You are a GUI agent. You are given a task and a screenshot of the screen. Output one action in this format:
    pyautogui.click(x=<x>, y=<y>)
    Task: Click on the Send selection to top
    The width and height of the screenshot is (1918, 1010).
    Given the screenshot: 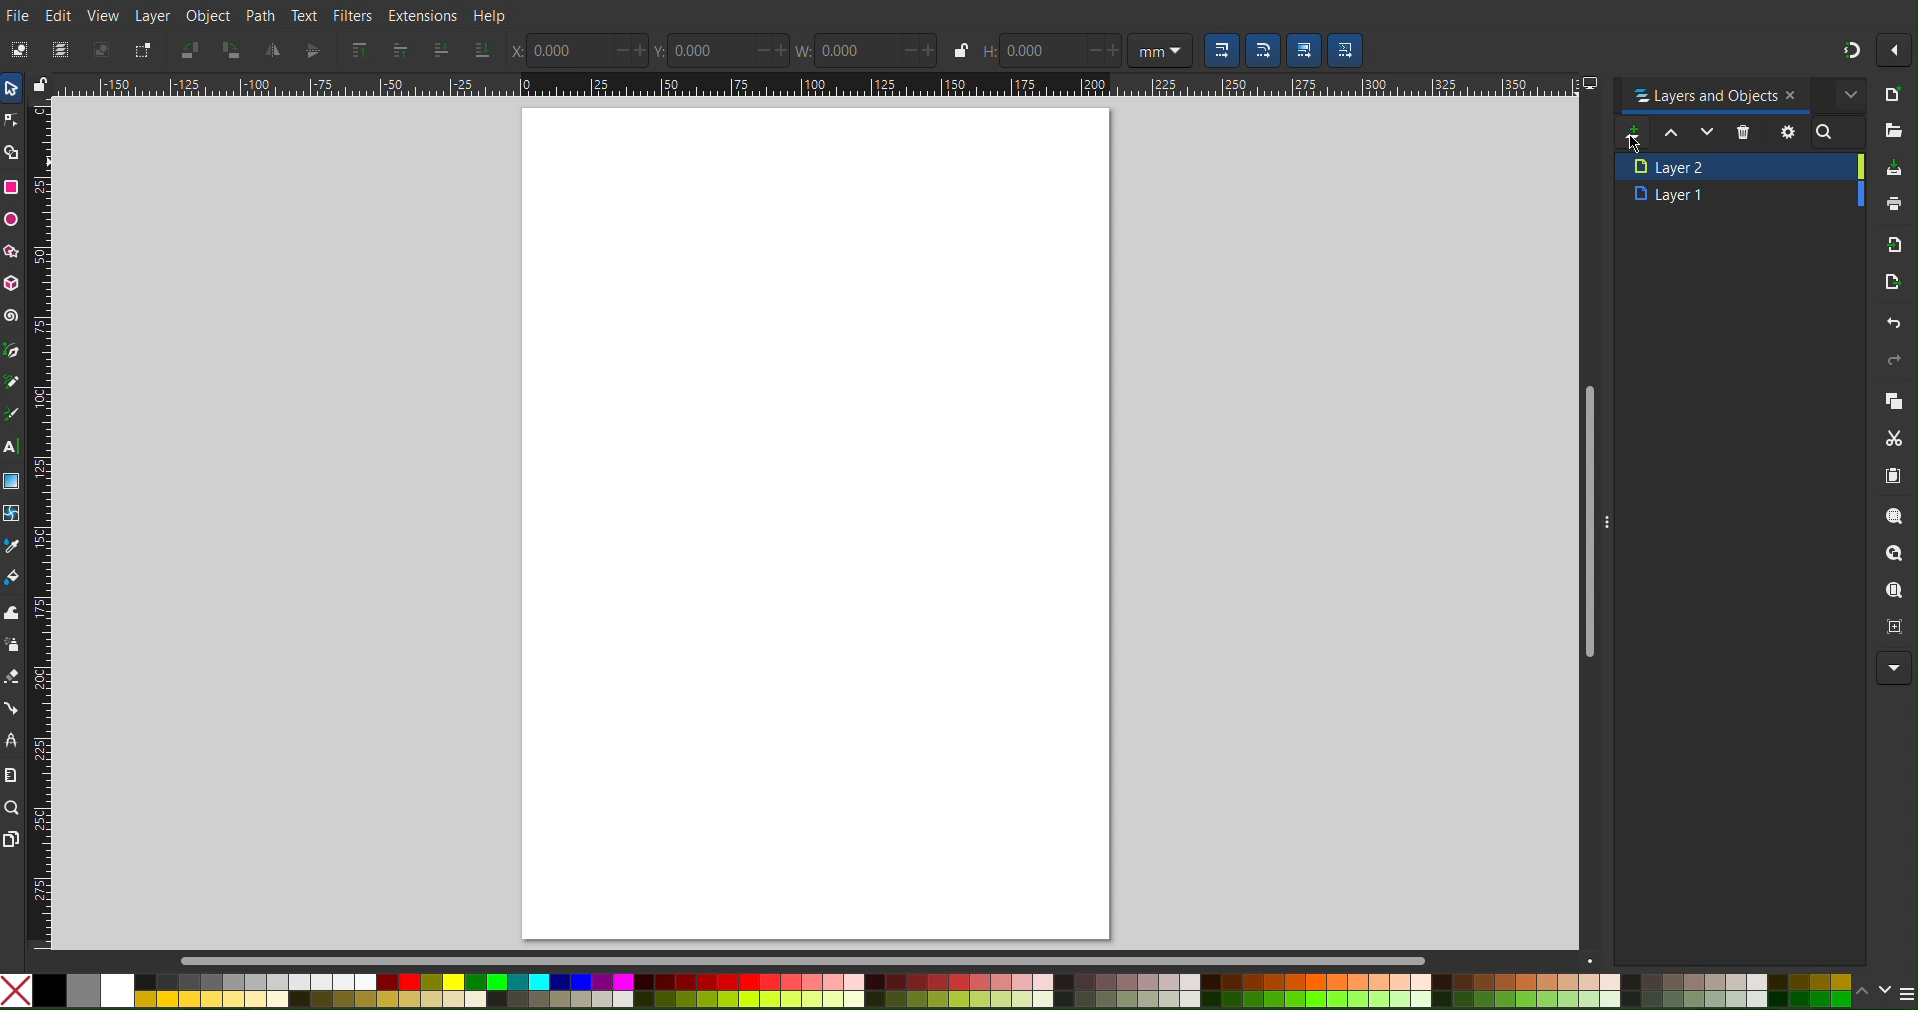 What is the action you would take?
    pyautogui.click(x=361, y=49)
    